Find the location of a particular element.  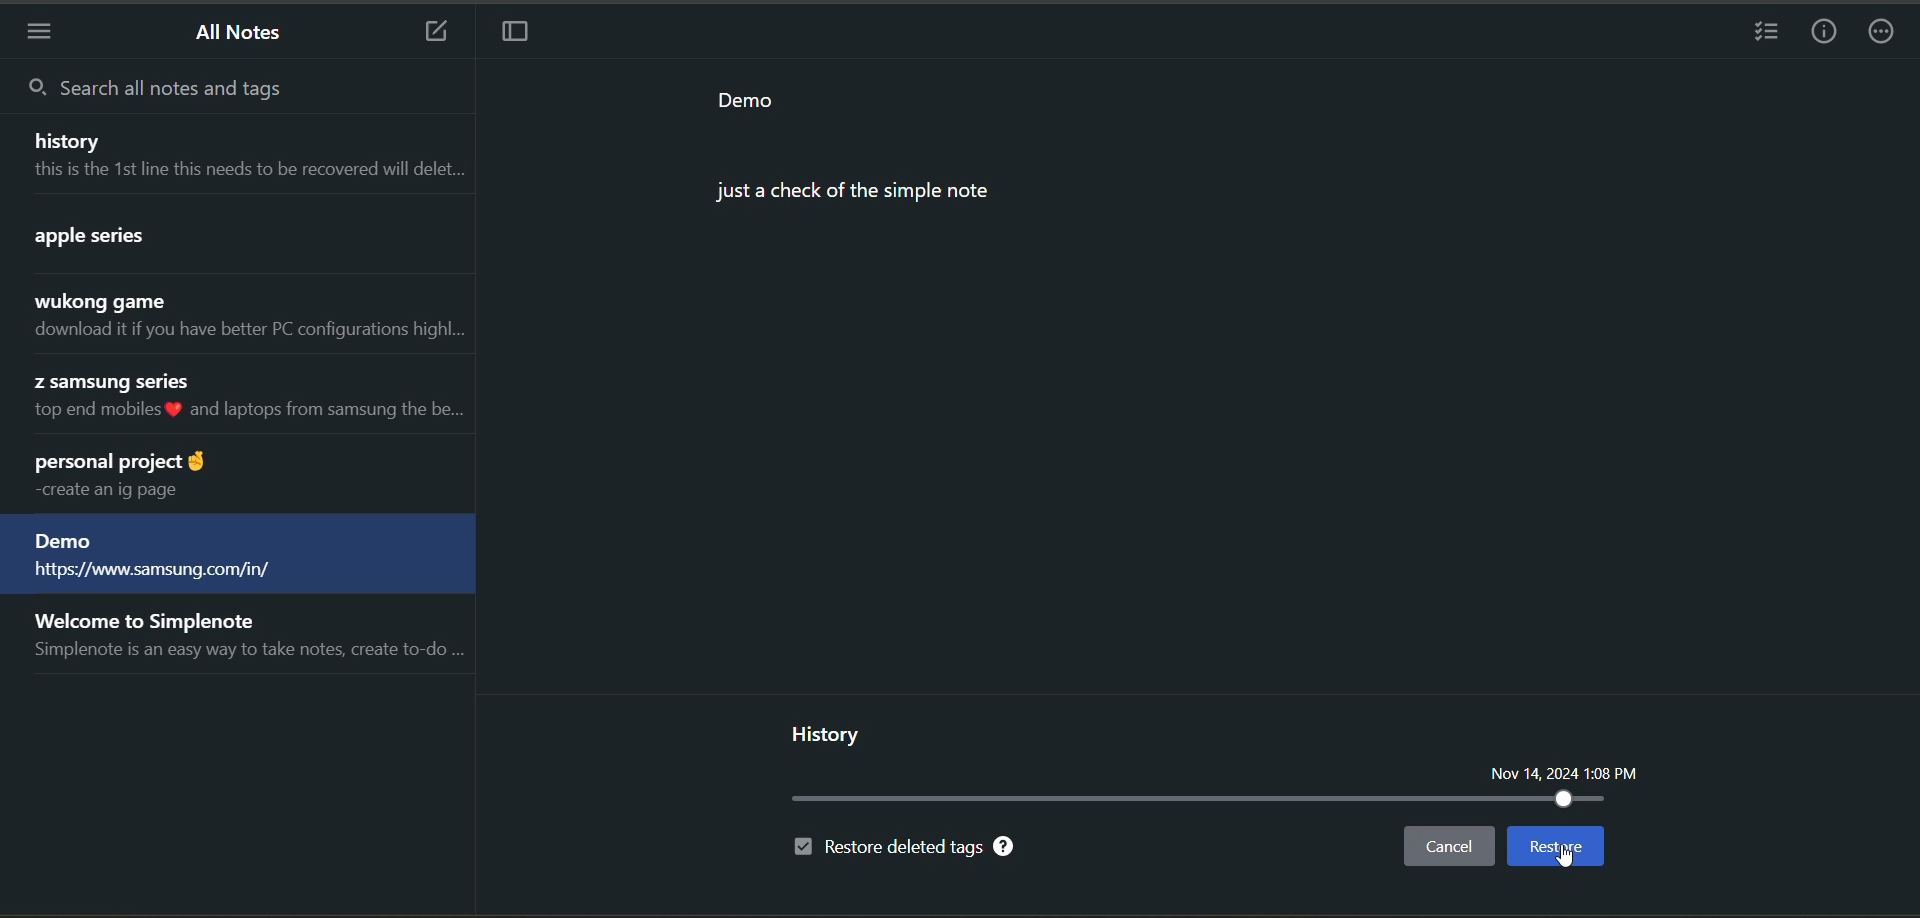

menu is located at coordinates (41, 34).